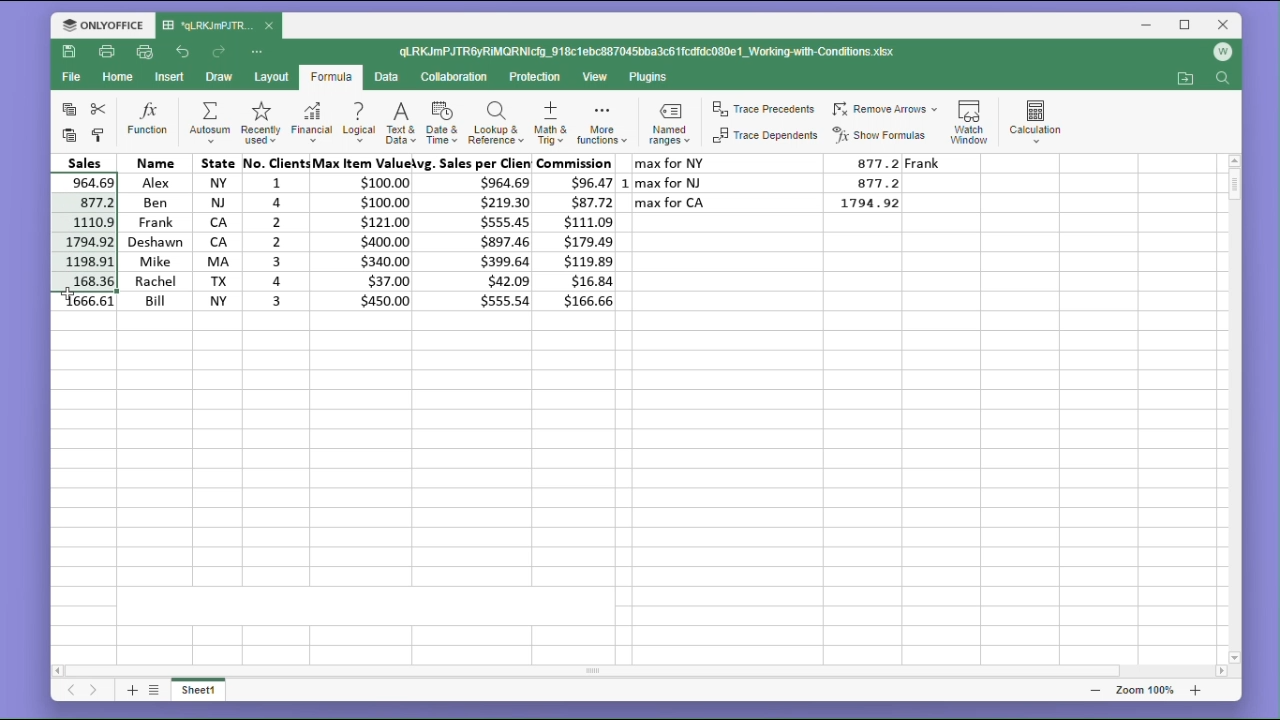 The height and width of the screenshot is (720, 1280). I want to click on zoom out, so click(1095, 690).